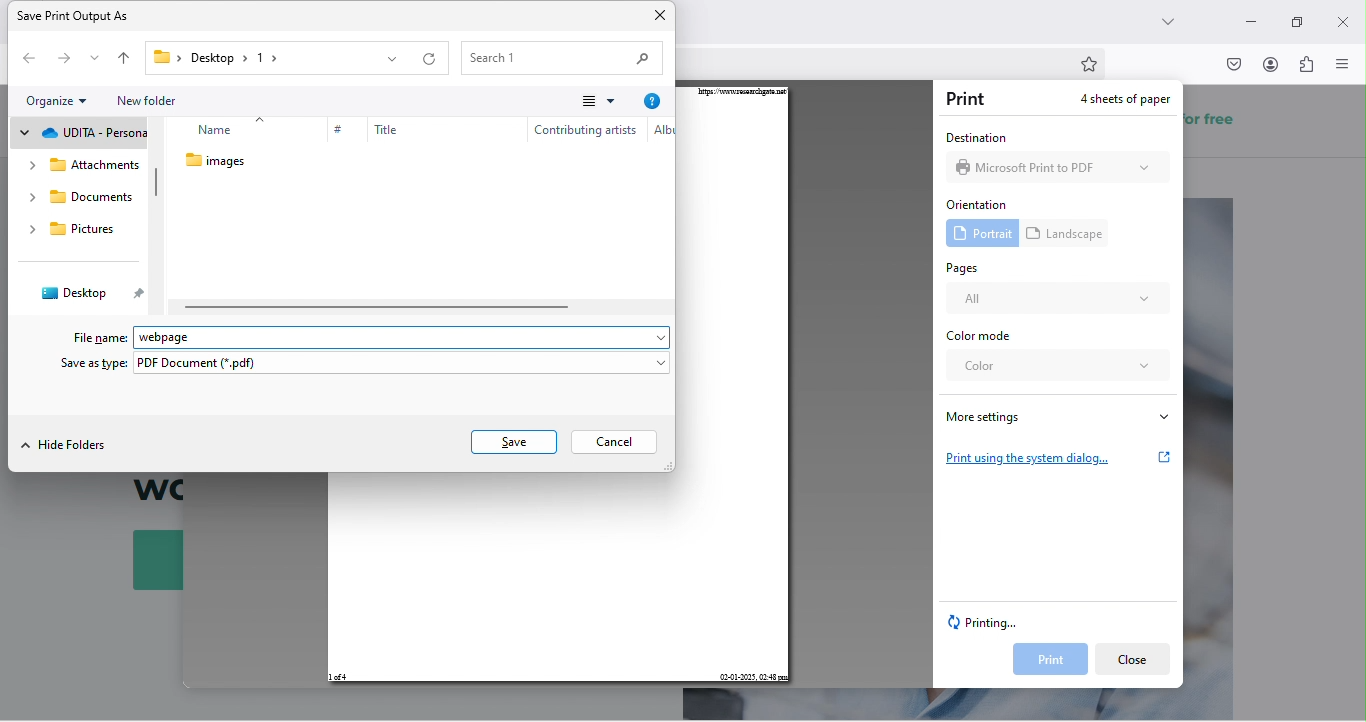  I want to click on previous location, so click(395, 62).